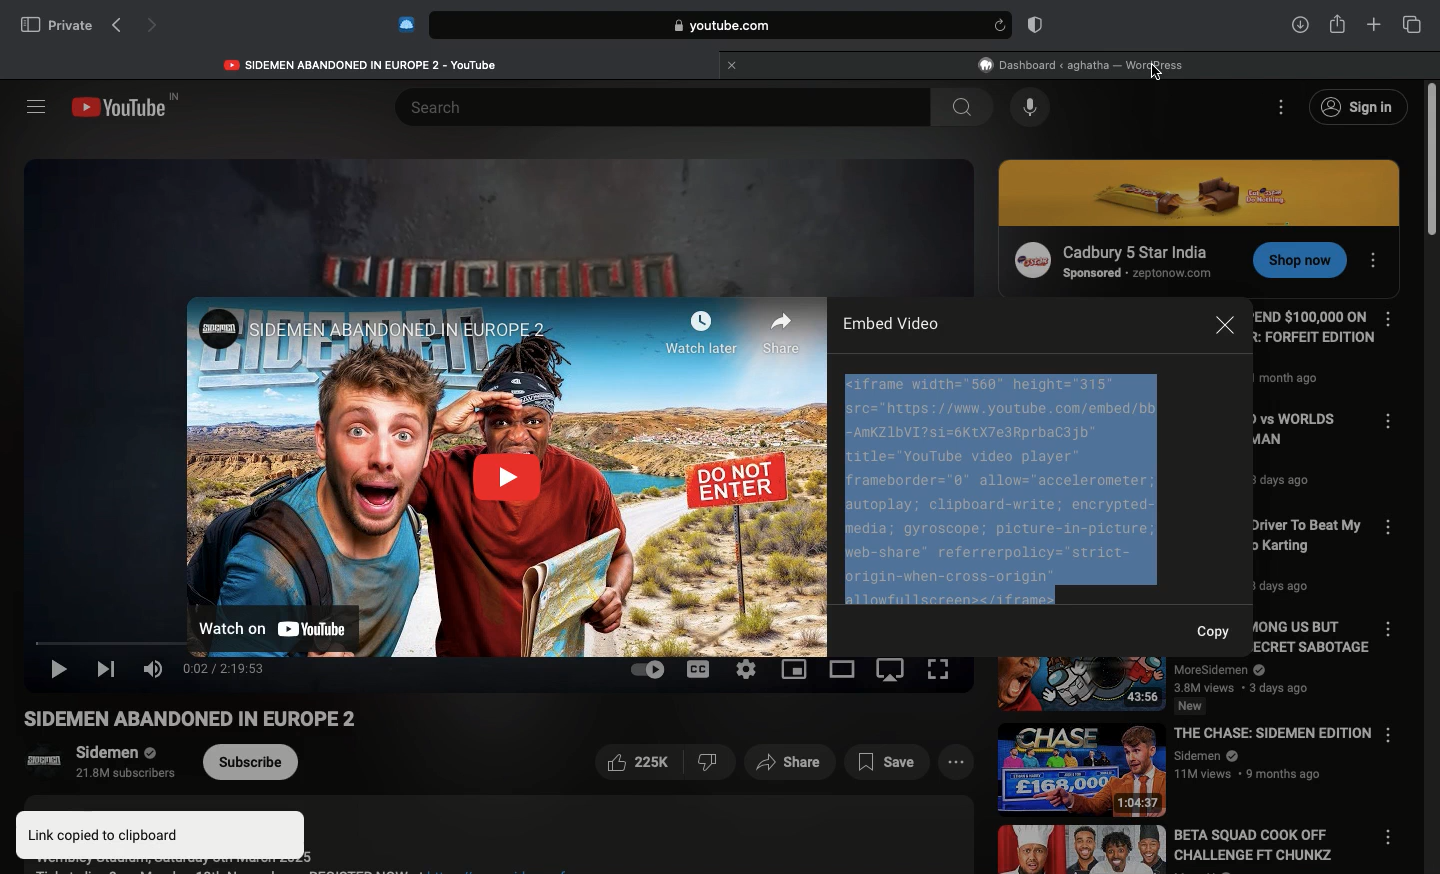  I want to click on Video, so click(506, 473).